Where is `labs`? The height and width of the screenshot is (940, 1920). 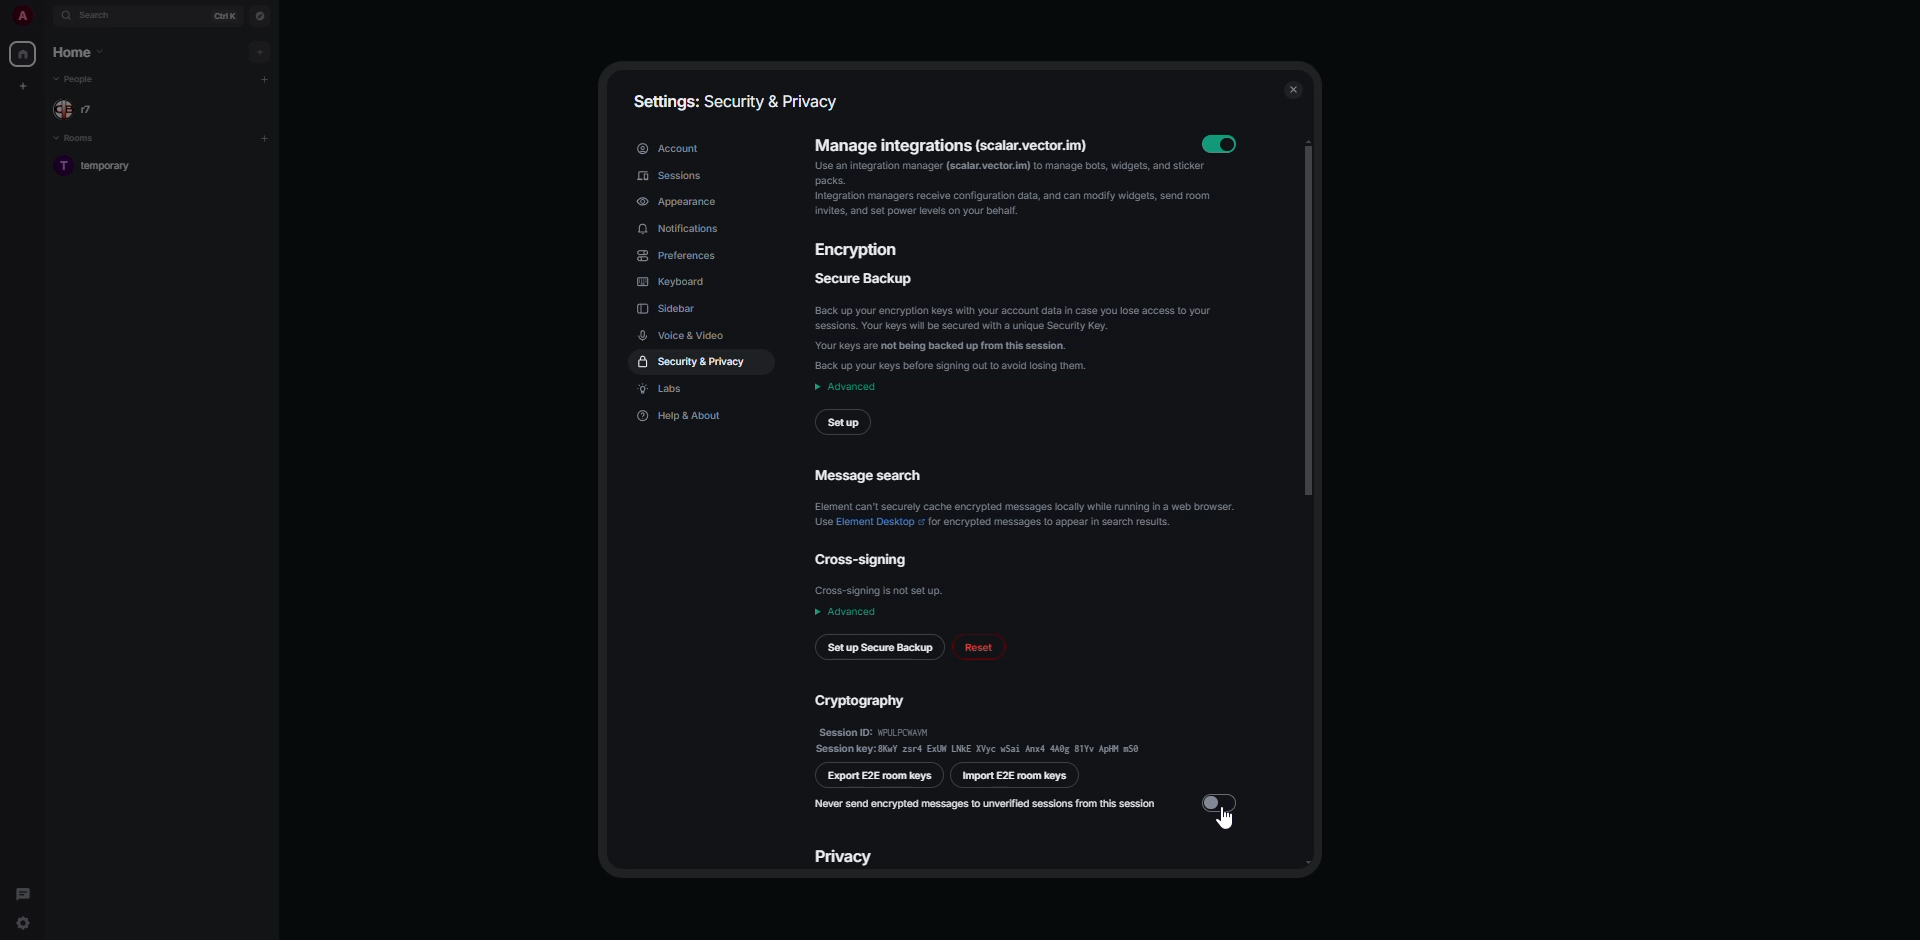
labs is located at coordinates (670, 390).